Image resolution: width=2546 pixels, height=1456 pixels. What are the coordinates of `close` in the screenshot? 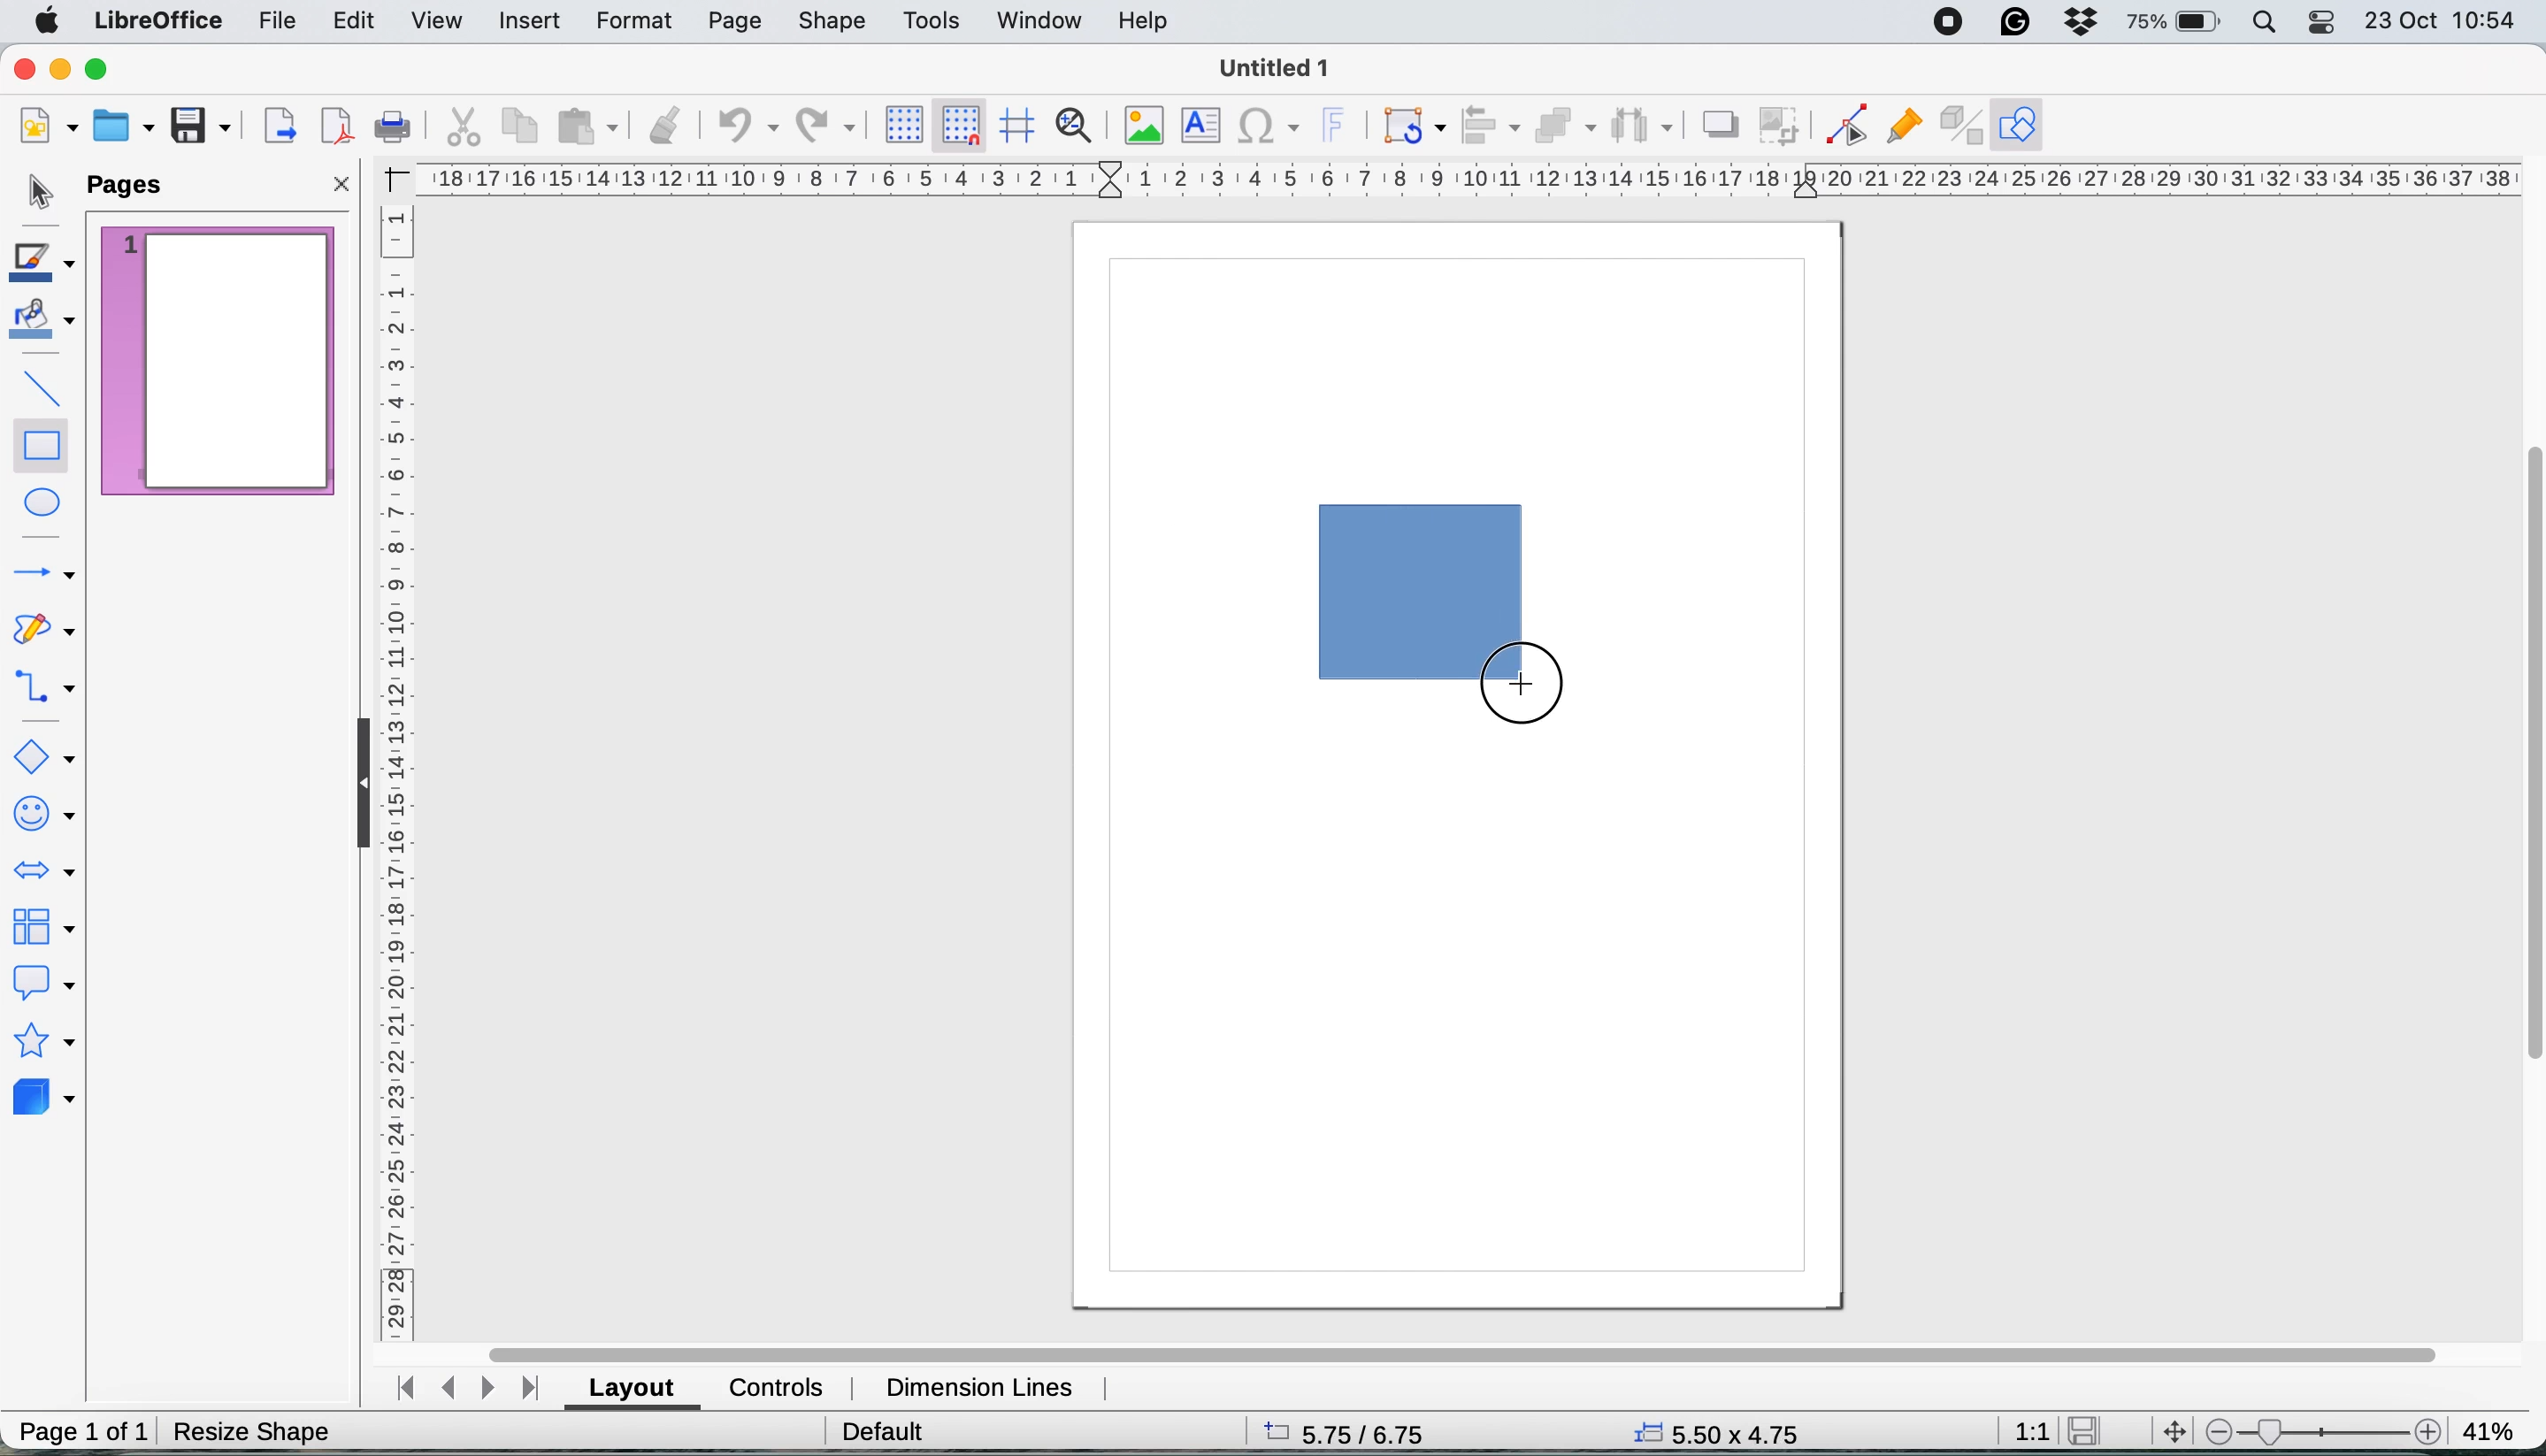 It's located at (24, 68).